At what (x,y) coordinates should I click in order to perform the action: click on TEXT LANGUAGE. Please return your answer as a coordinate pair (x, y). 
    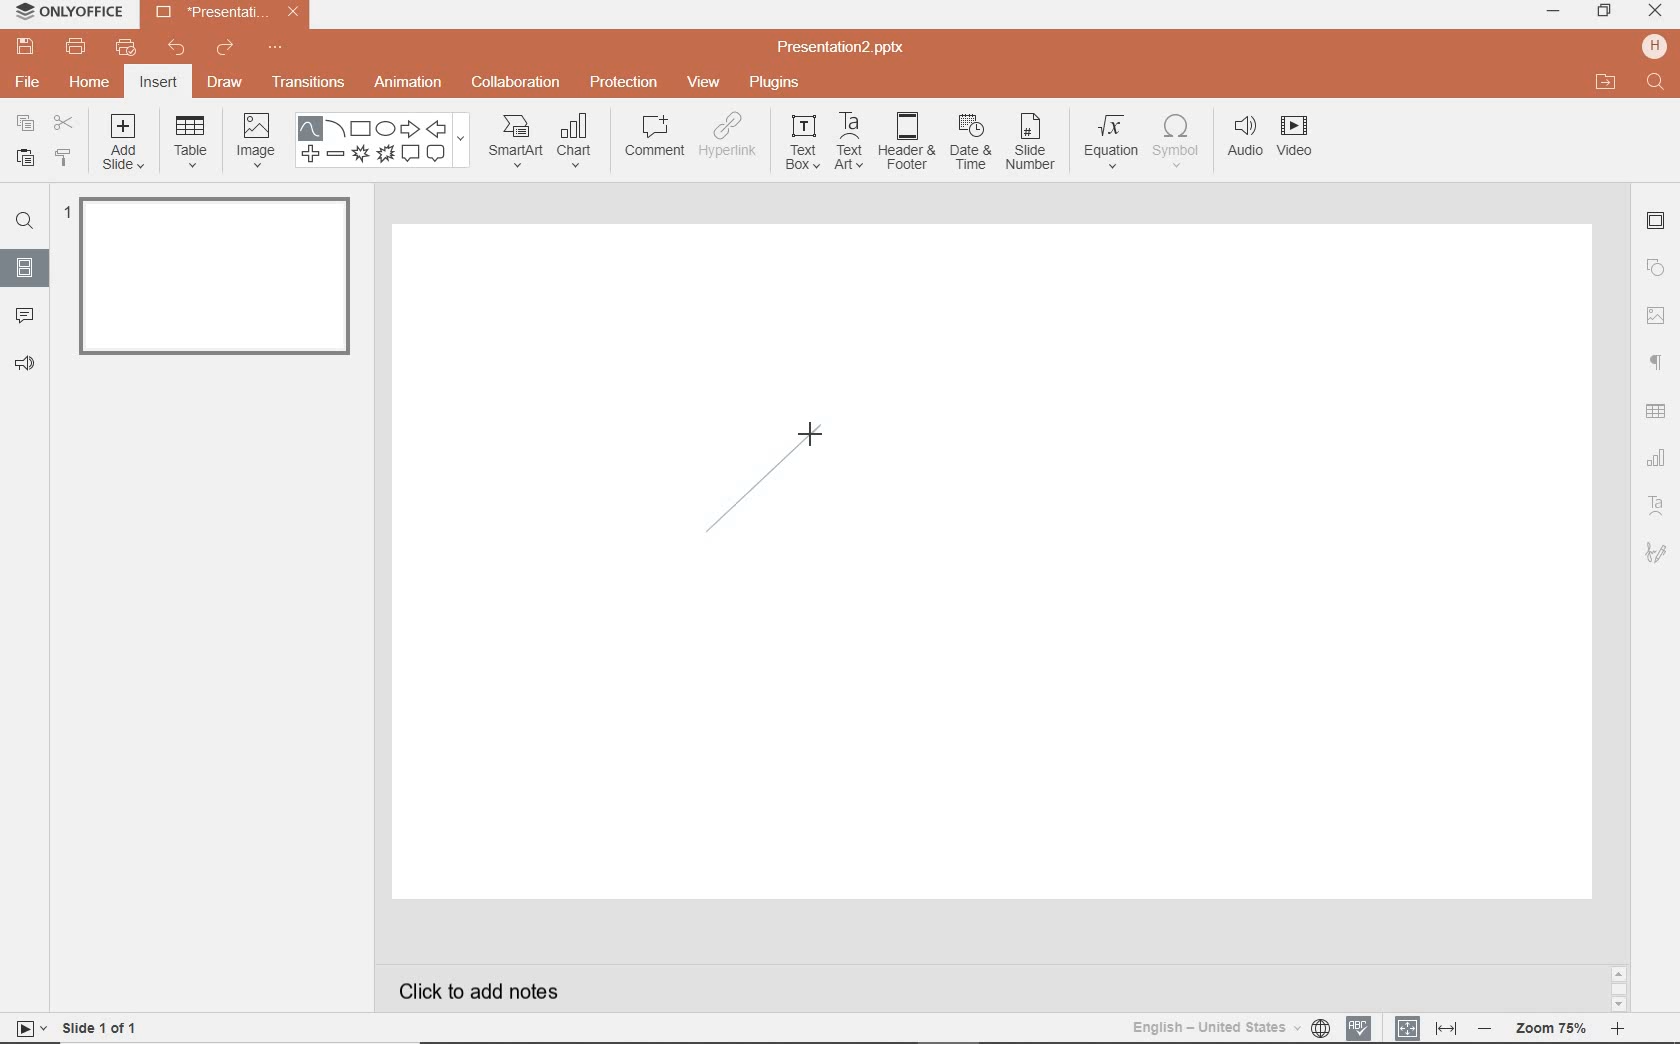
    Looking at the image, I should click on (1230, 1025).